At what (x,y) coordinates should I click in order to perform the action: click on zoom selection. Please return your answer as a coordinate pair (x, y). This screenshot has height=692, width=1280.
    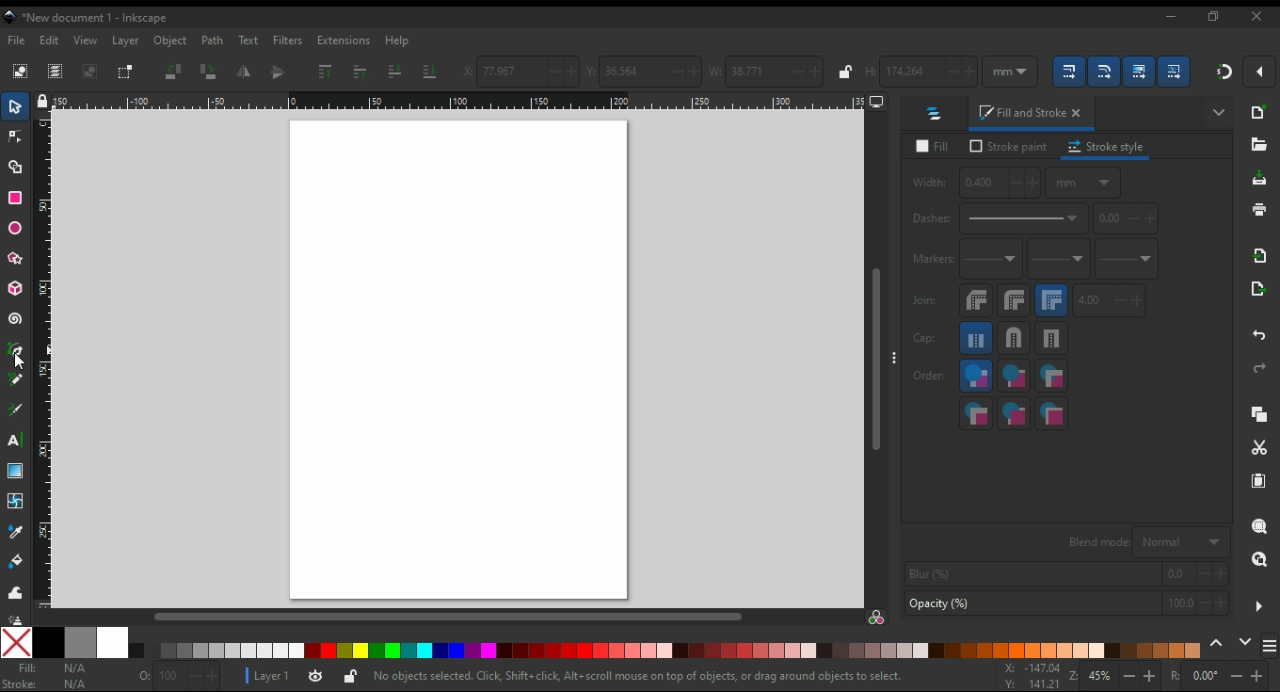
    Looking at the image, I should click on (1261, 526).